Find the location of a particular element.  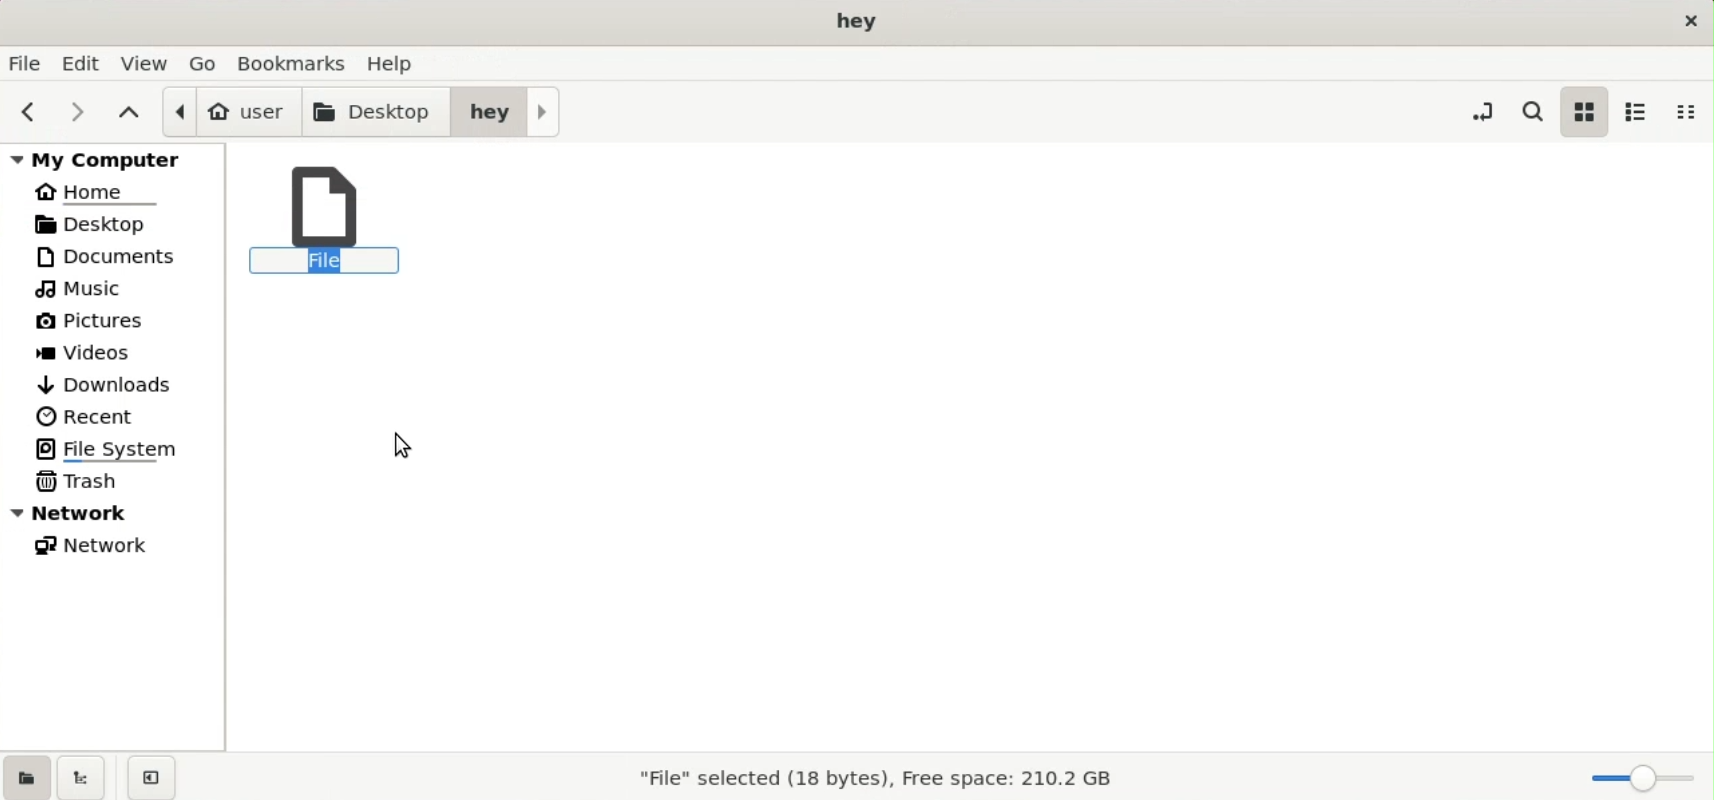

desktop is located at coordinates (378, 110).